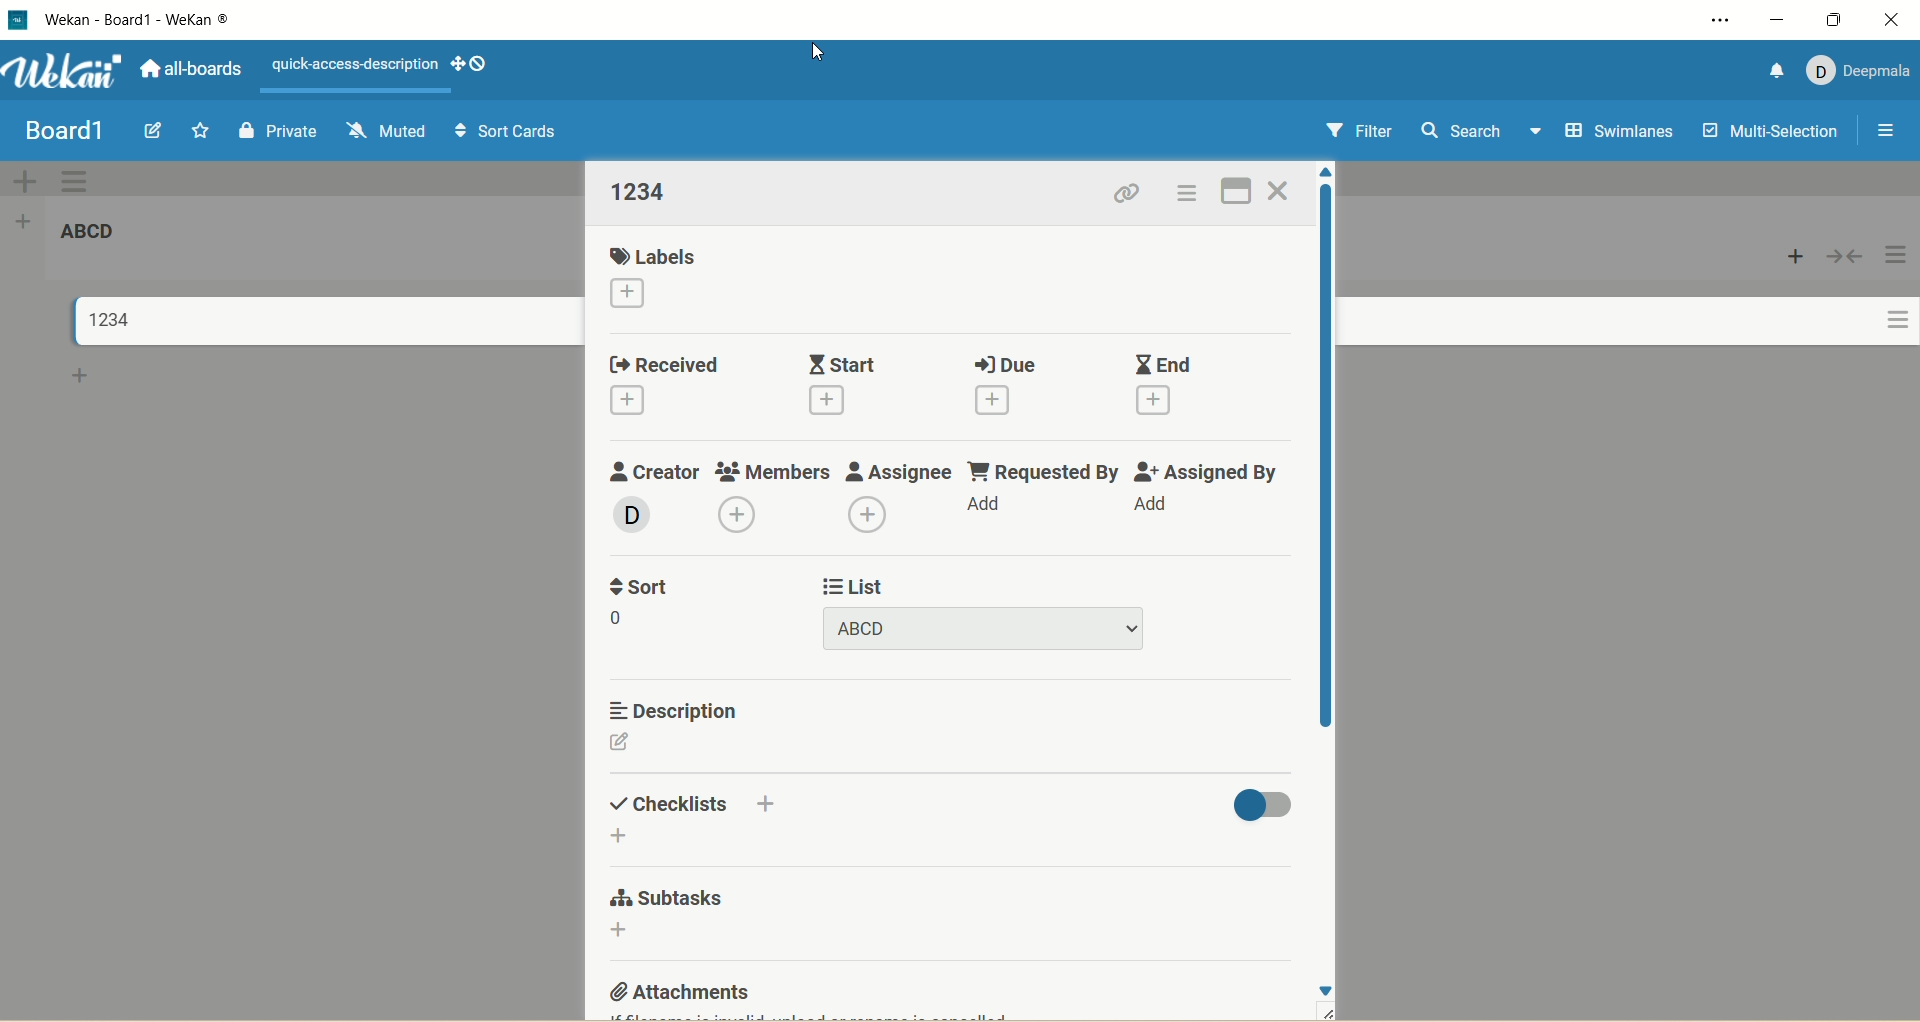  I want to click on attachments, so click(676, 988).